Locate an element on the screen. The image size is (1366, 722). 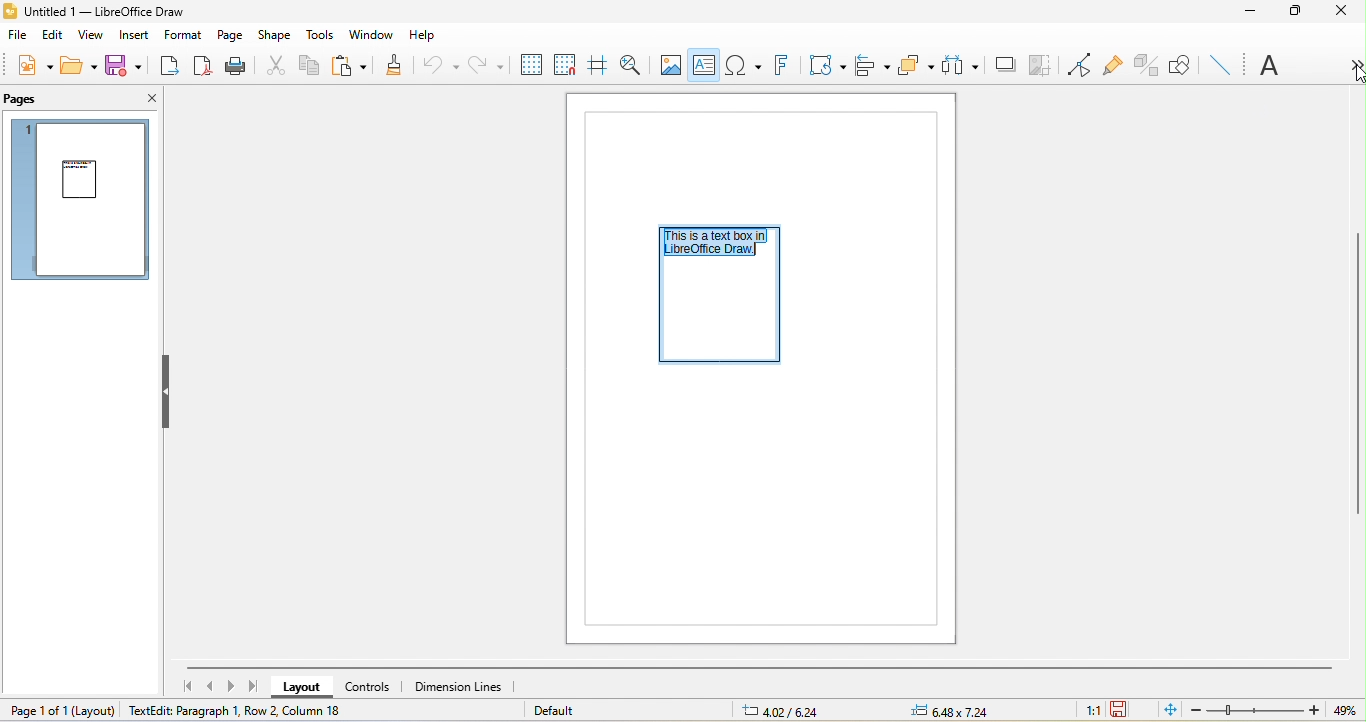
pages is located at coordinates (26, 98).